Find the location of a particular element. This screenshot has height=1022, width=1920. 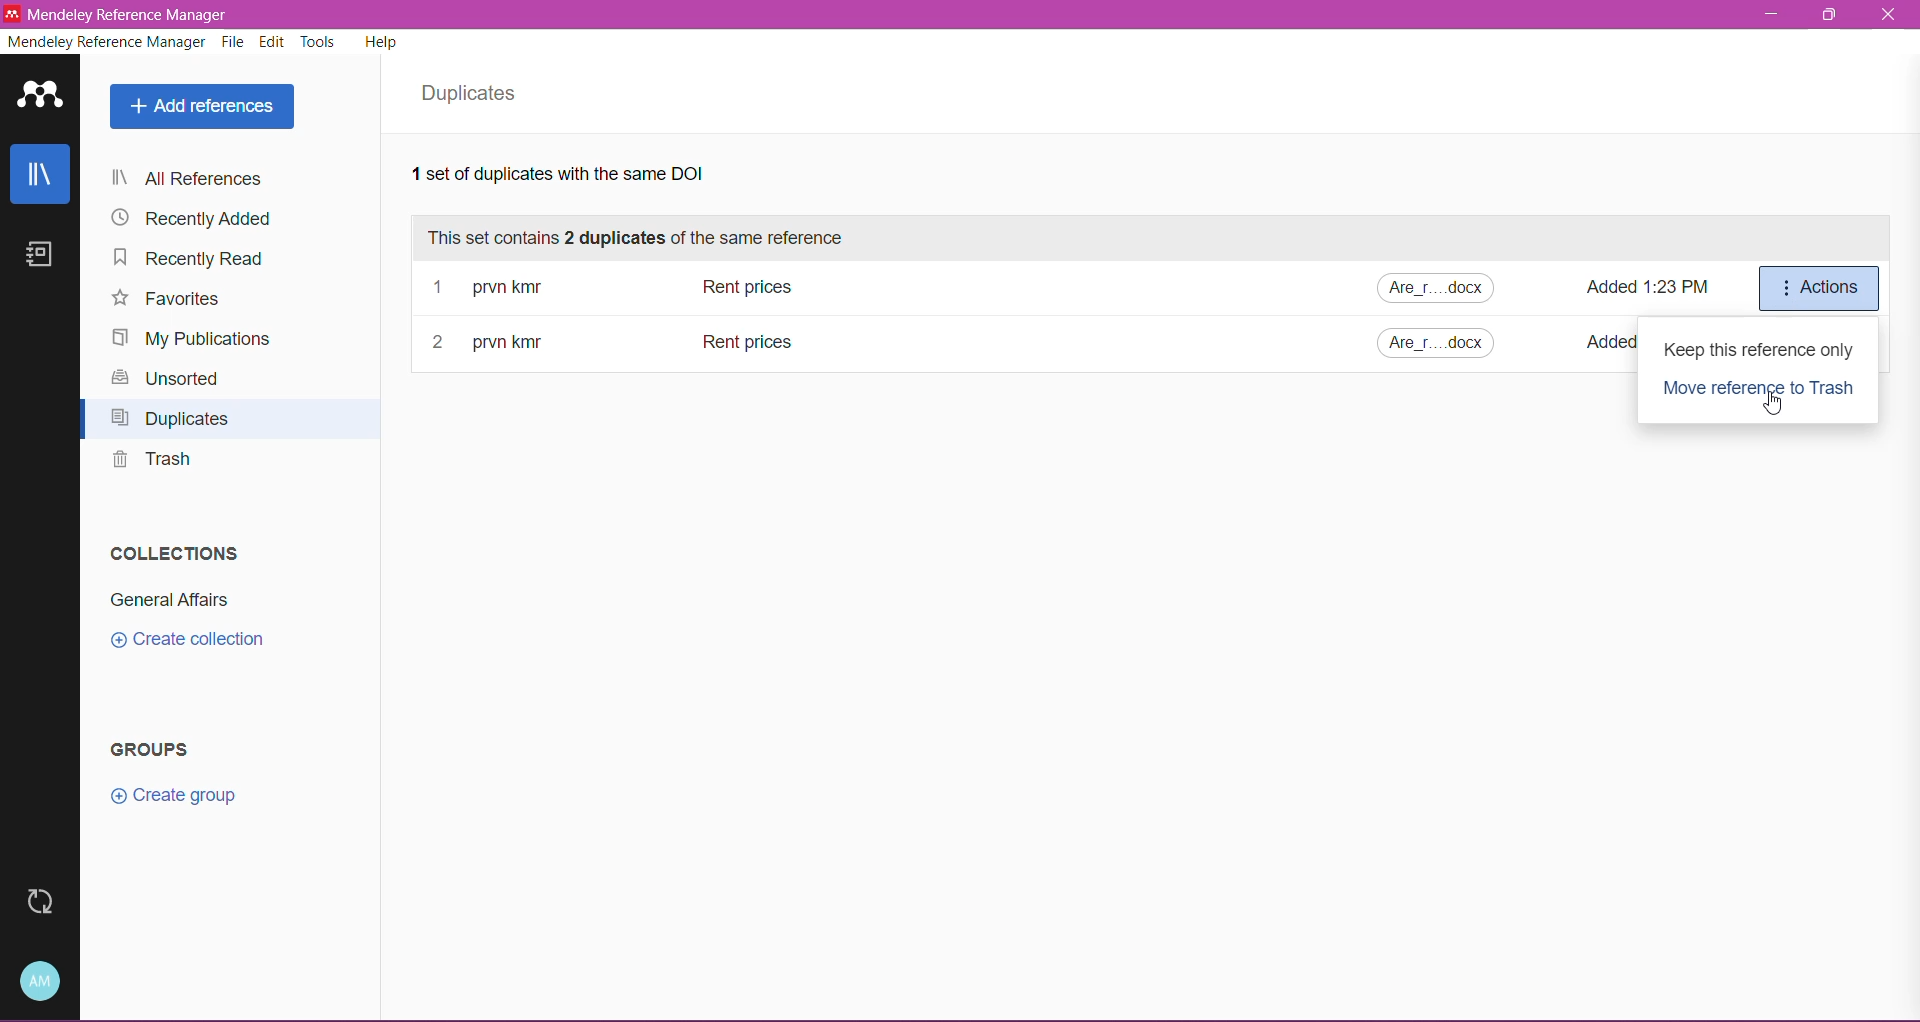

File is located at coordinates (1443, 289).